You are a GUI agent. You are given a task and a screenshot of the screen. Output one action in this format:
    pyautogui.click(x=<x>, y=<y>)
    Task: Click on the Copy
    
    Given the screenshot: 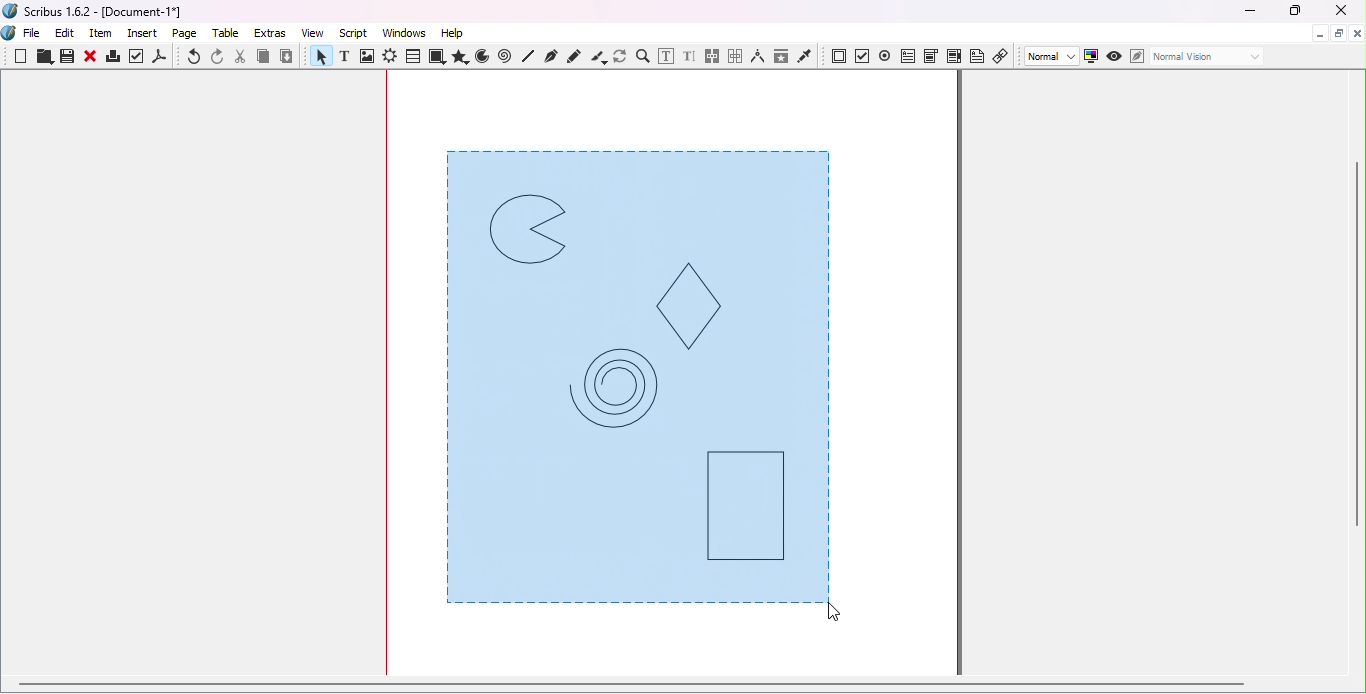 What is the action you would take?
    pyautogui.click(x=263, y=58)
    